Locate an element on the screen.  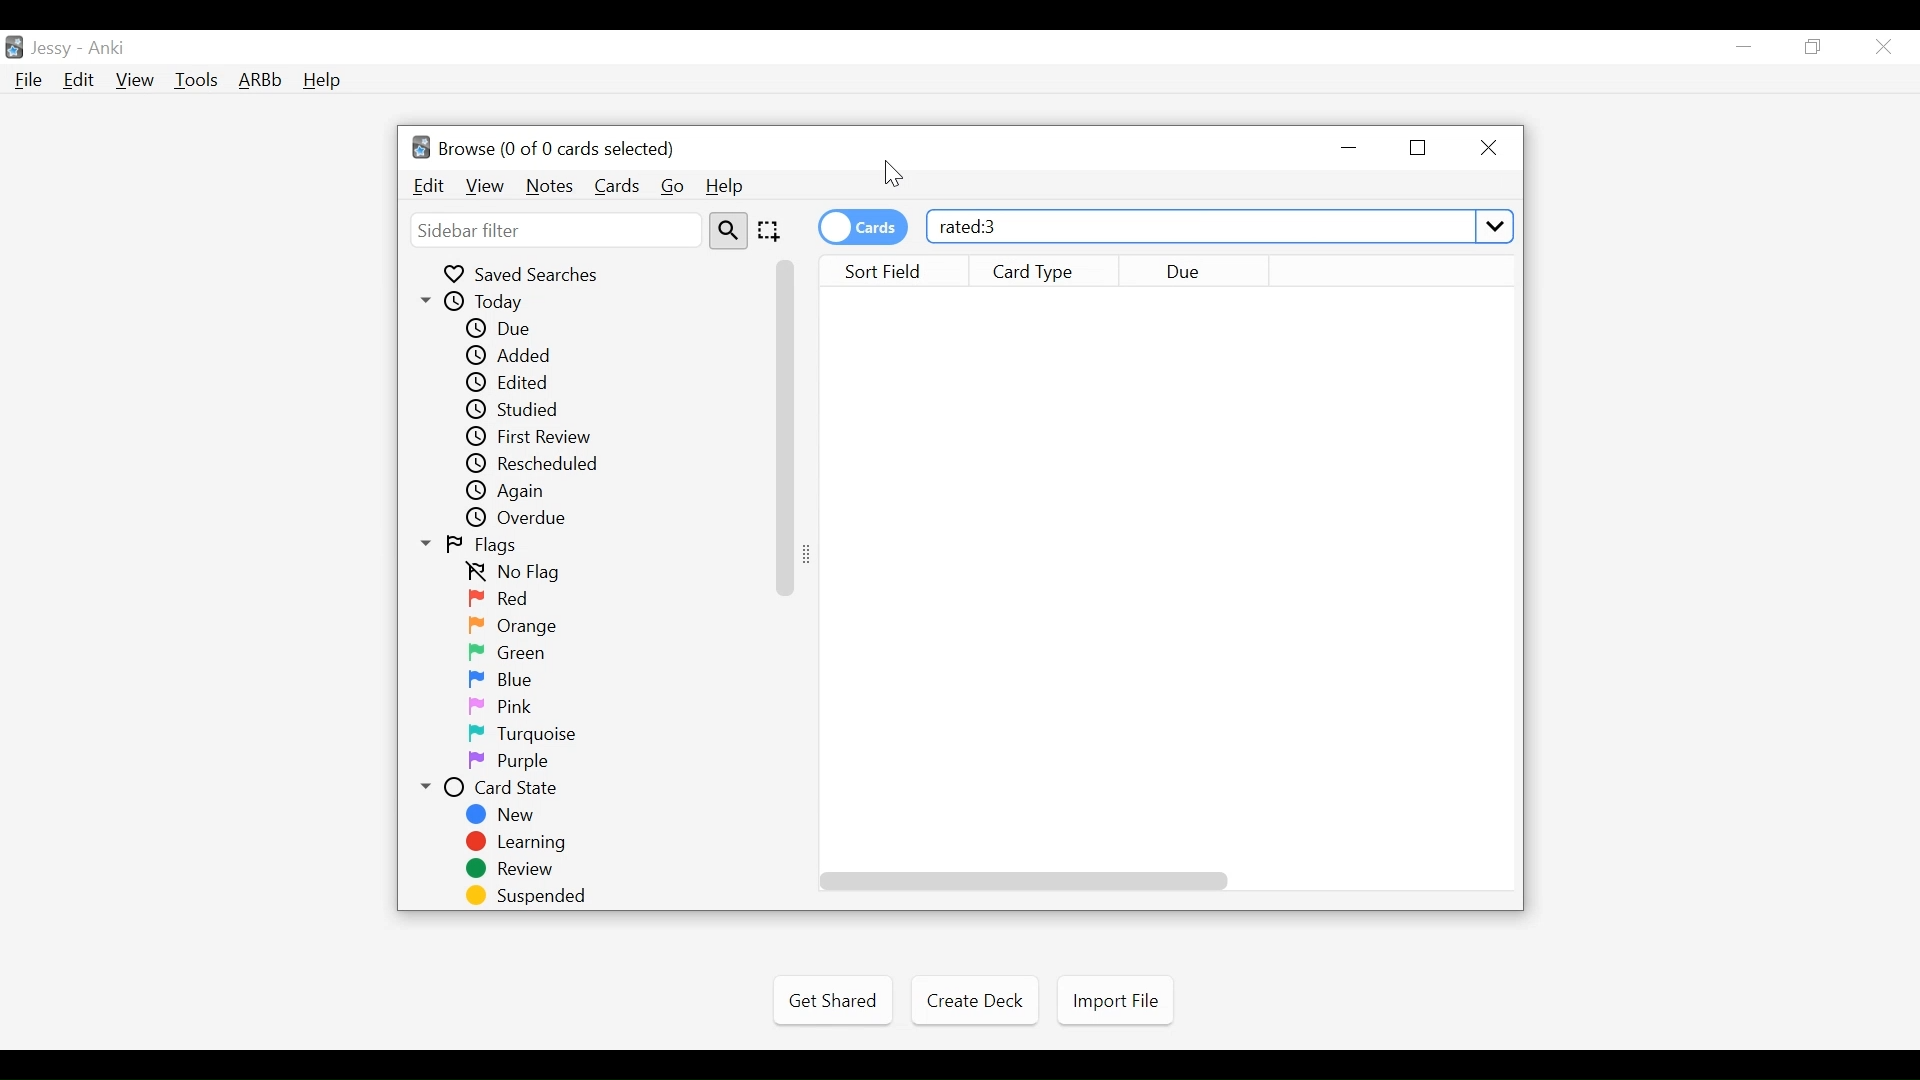
Advanced Review Button bar is located at coordinates (263, 79).